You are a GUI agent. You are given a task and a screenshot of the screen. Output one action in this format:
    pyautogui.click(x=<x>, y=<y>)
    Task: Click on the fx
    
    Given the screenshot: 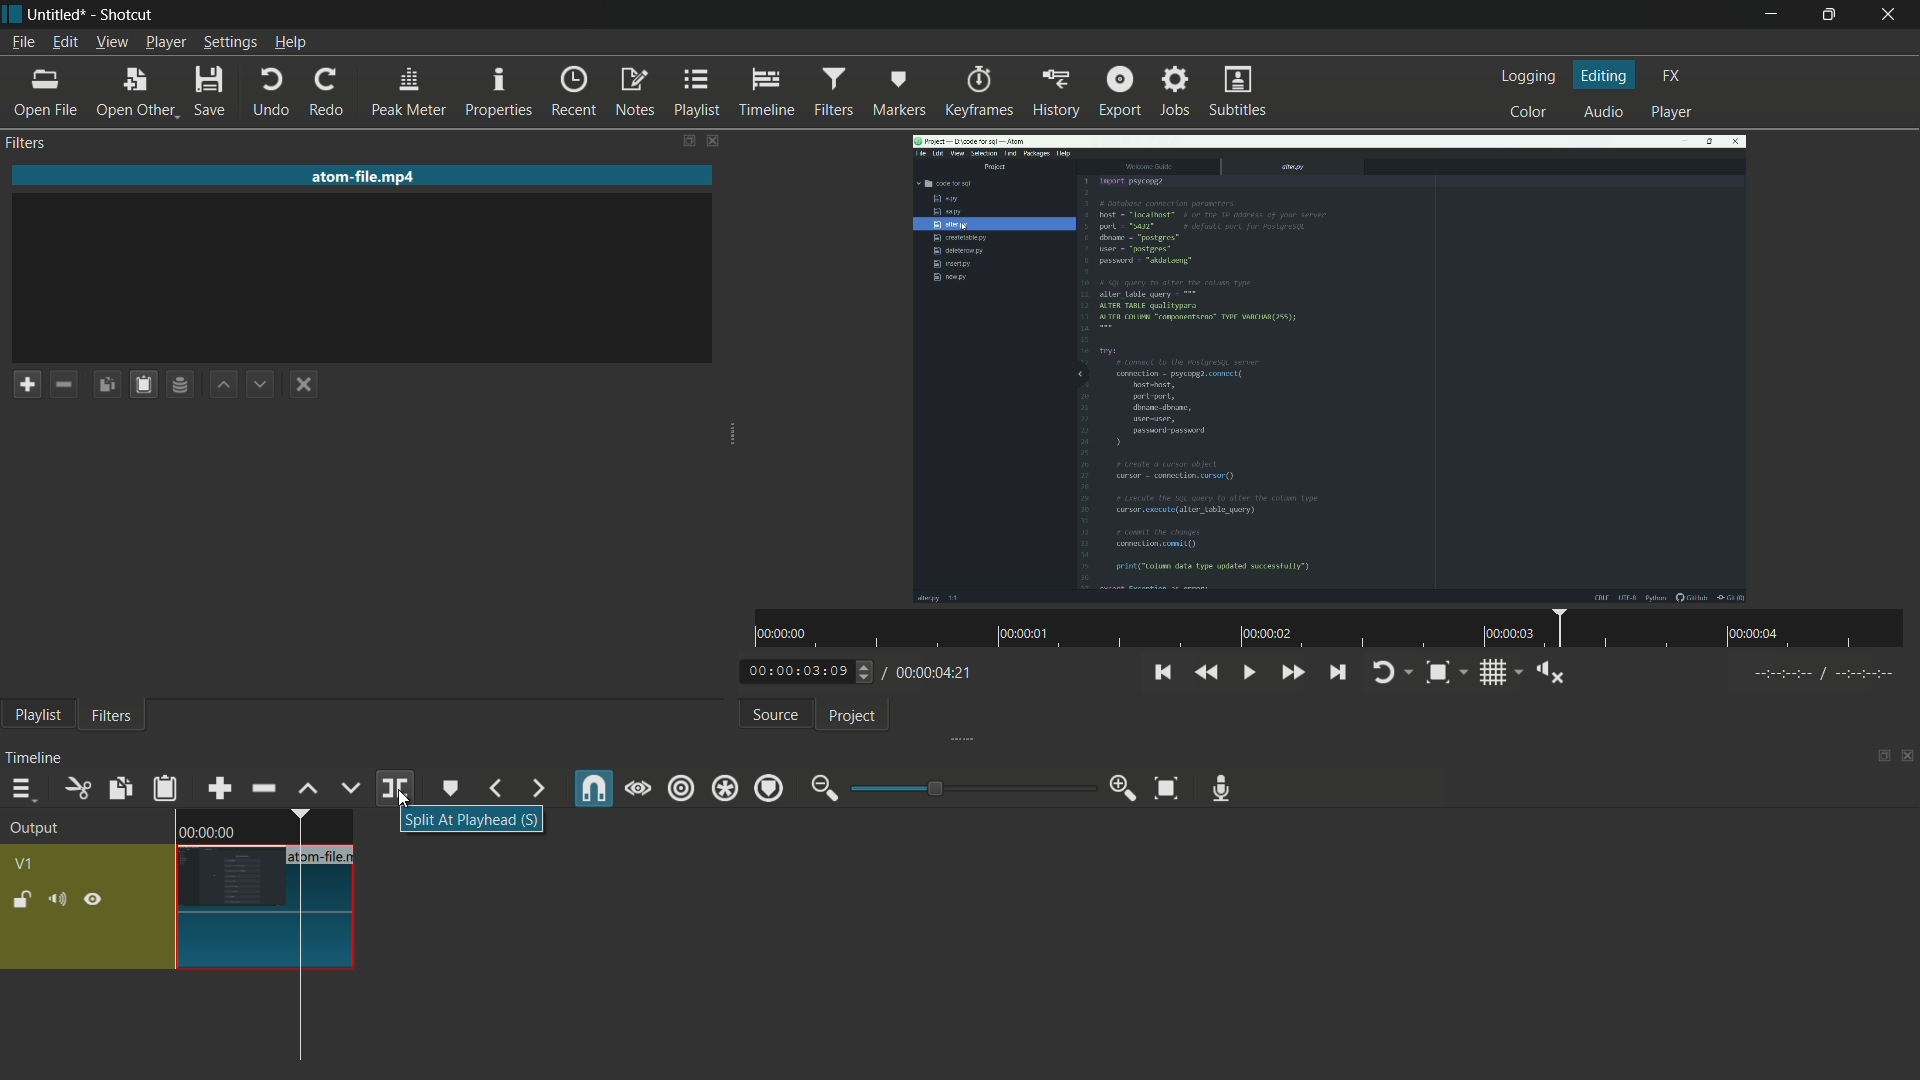 What is the action you would take?
    pyautogui.click(x=1672, y=77)
    